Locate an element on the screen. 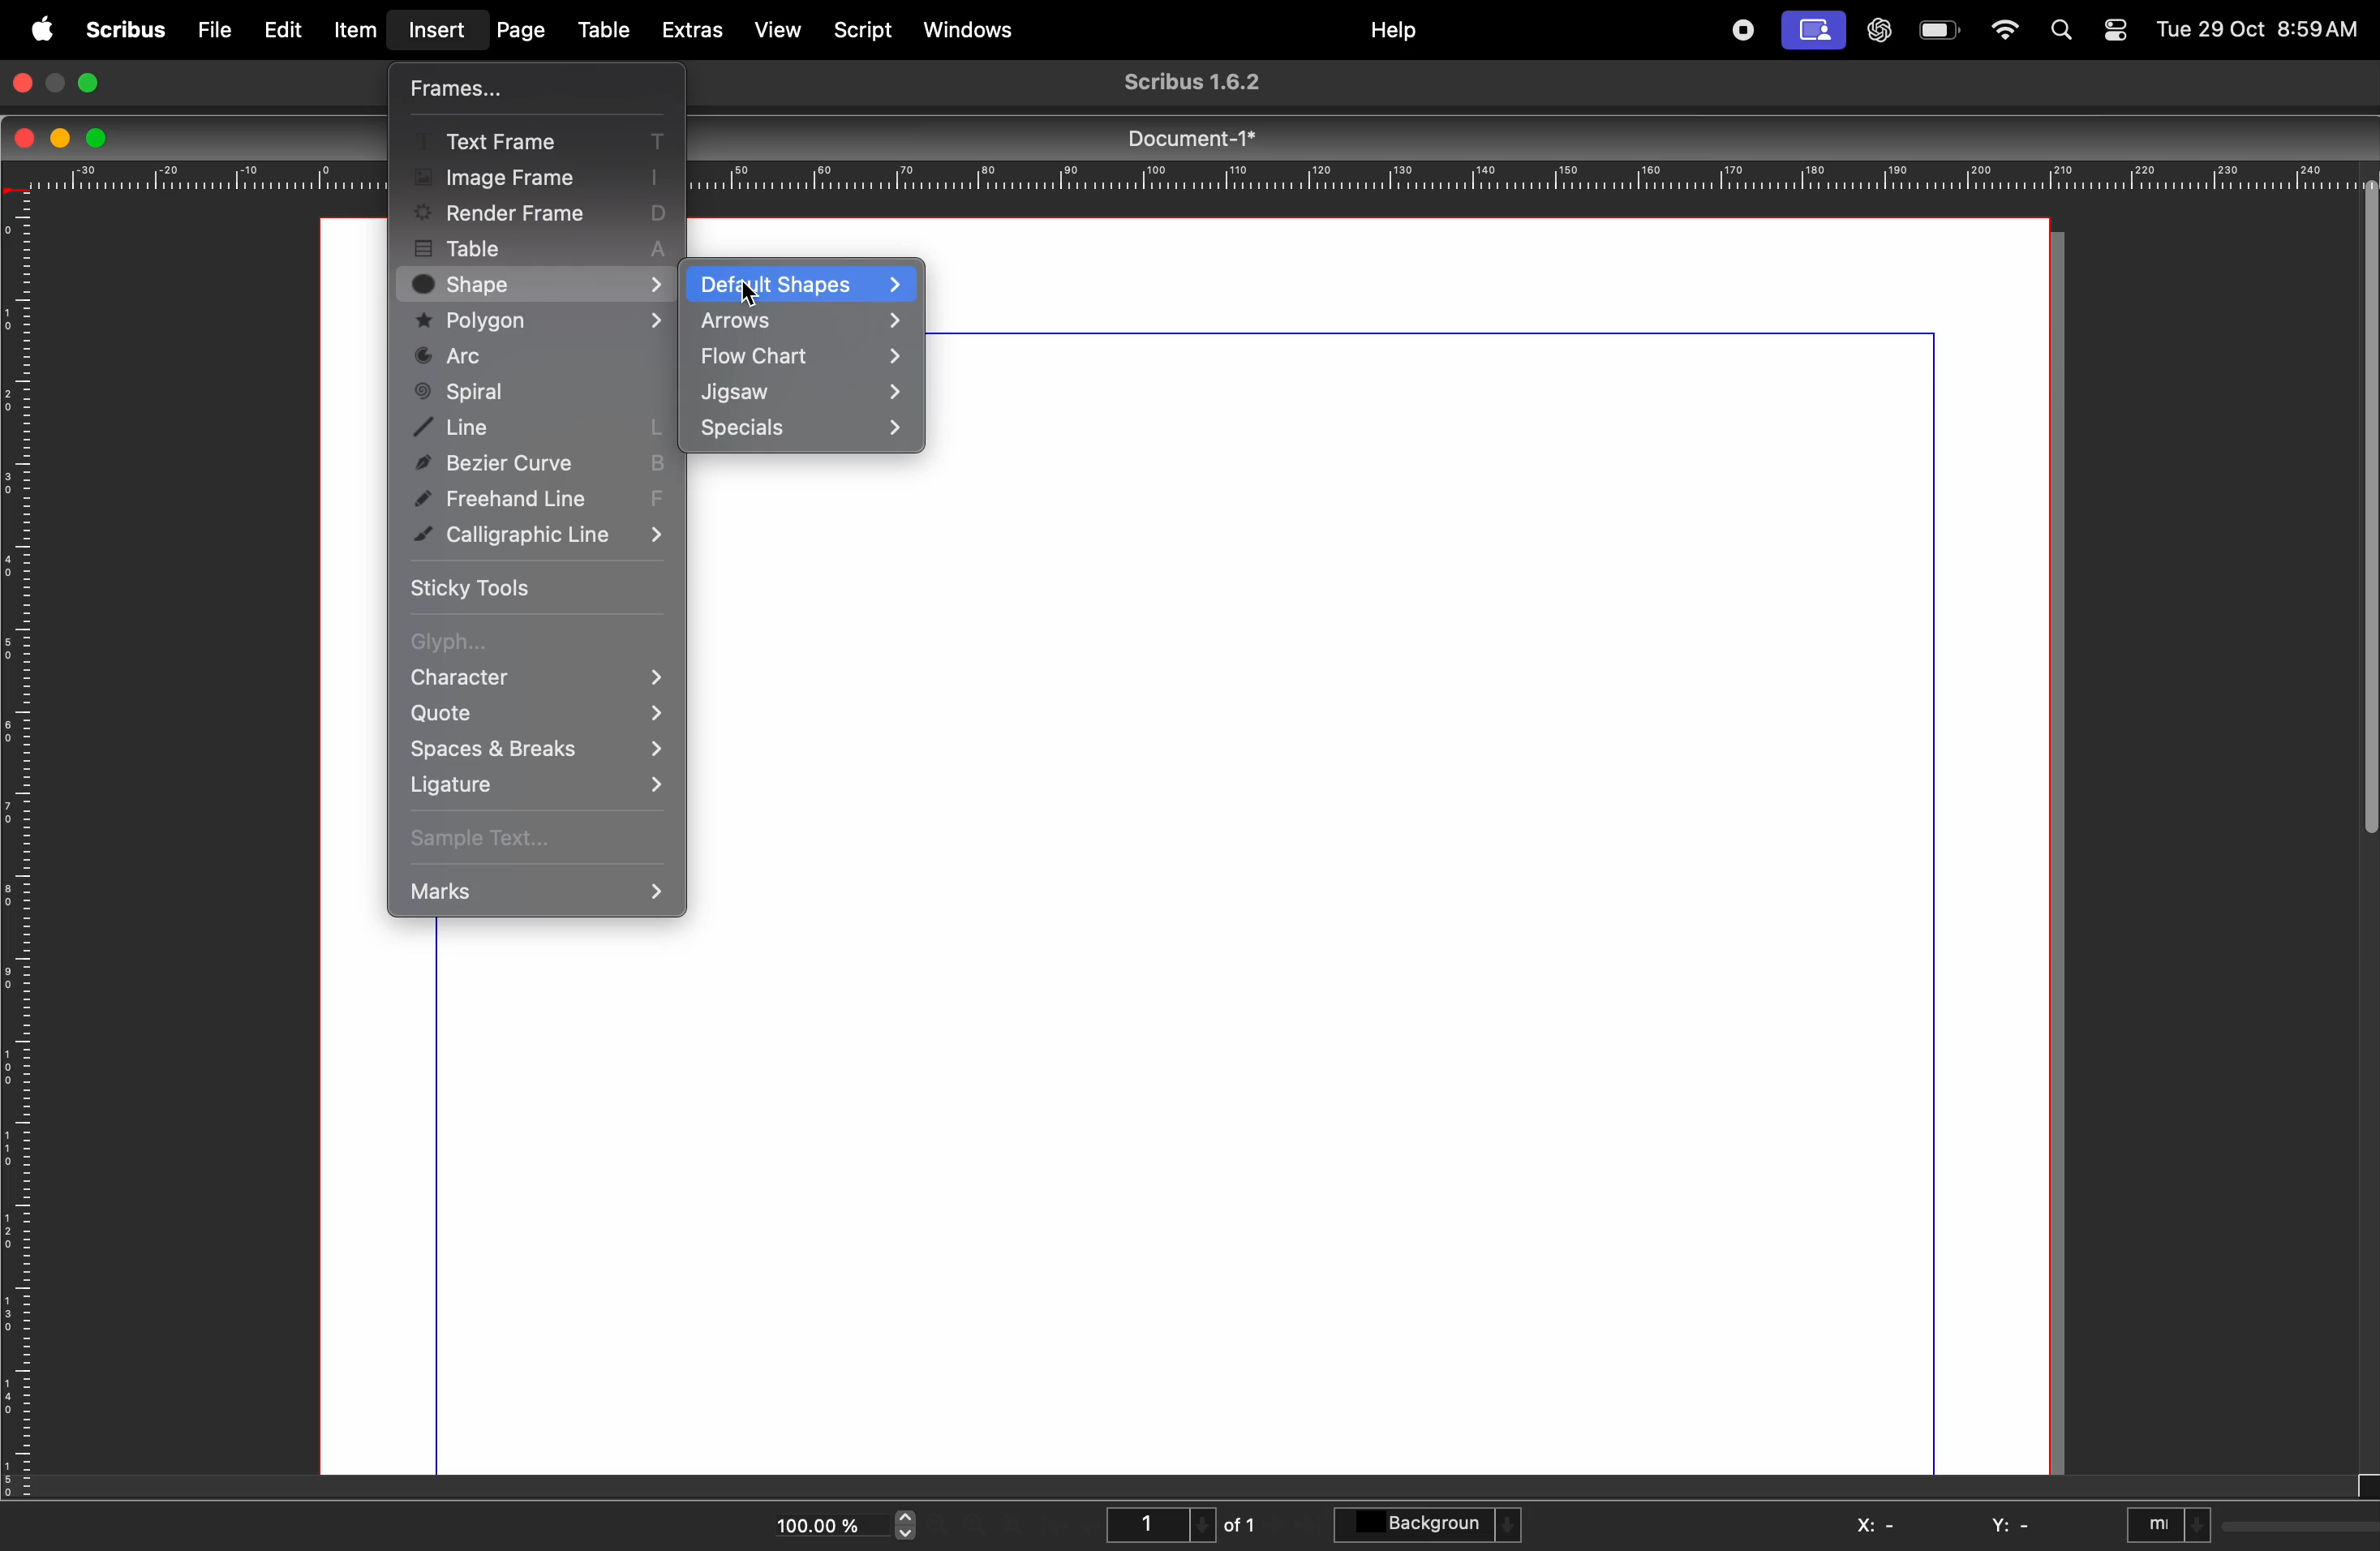  horrizontal scale is located at coordinates (1542, 177).